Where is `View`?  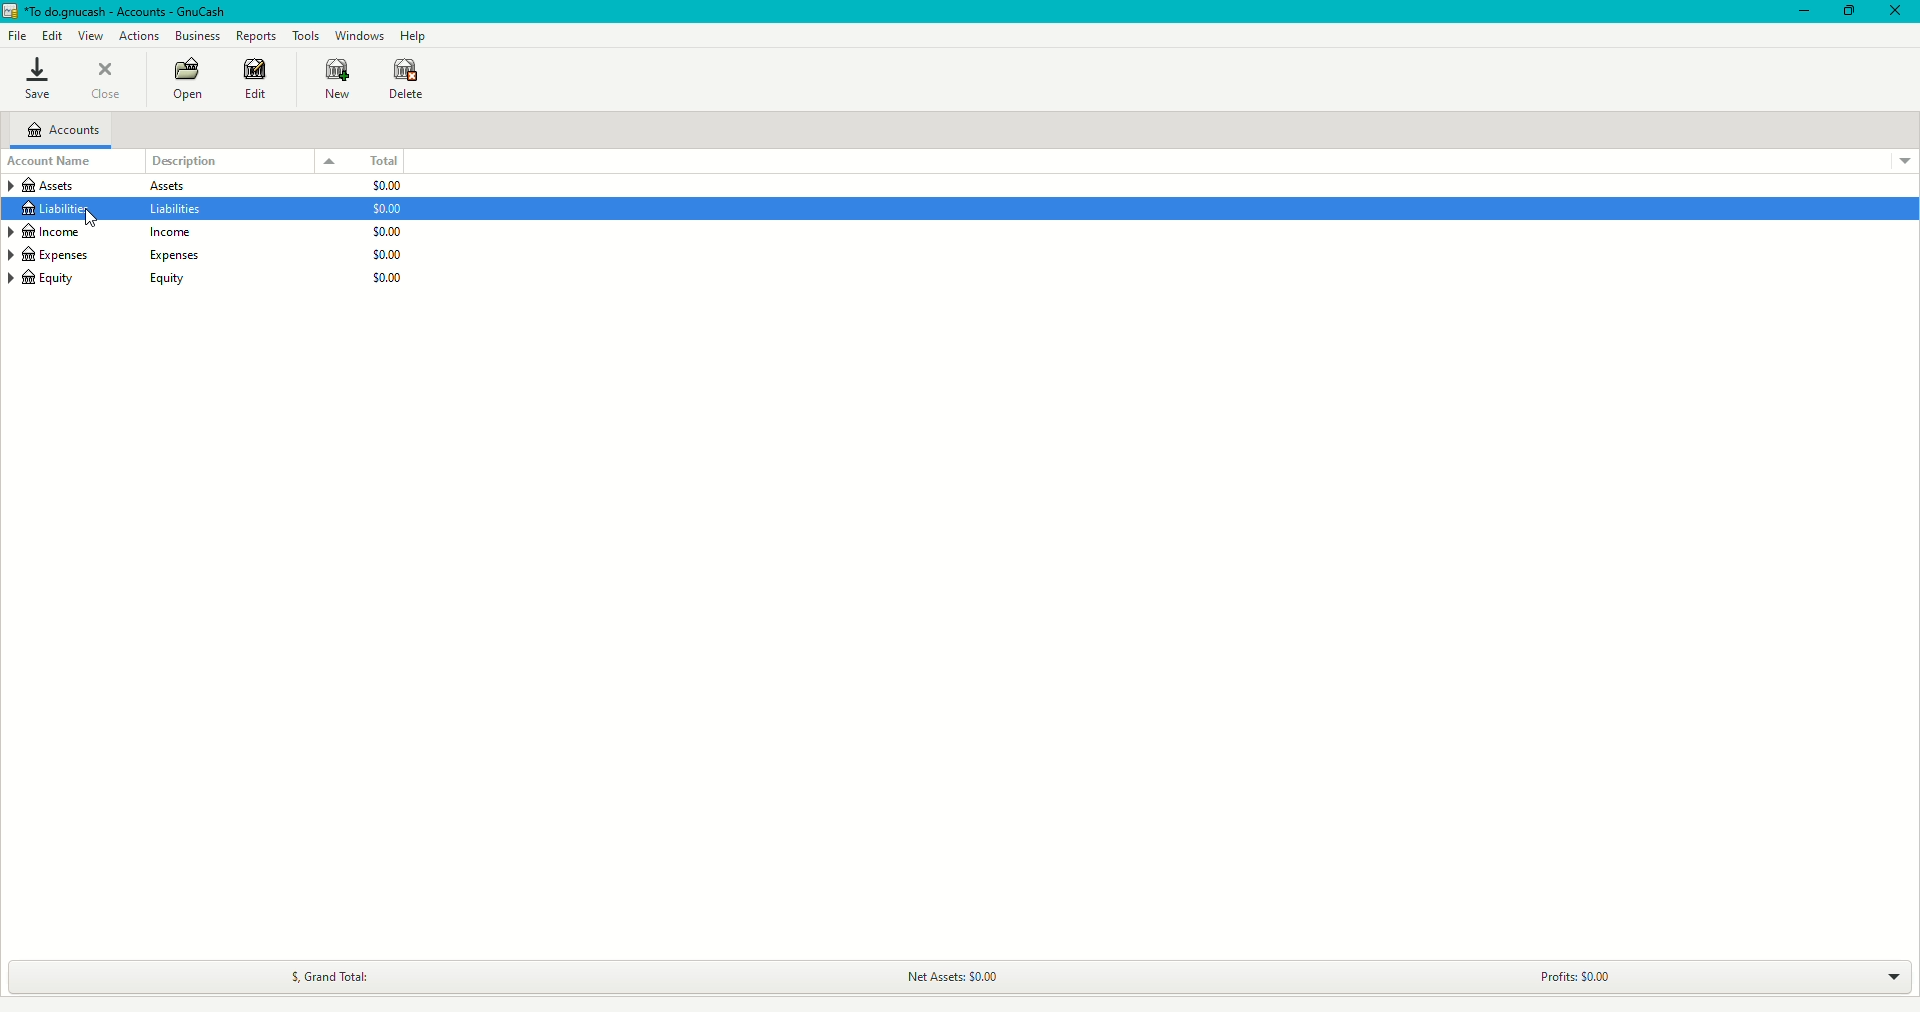 View is located at coordinates (94, 36).